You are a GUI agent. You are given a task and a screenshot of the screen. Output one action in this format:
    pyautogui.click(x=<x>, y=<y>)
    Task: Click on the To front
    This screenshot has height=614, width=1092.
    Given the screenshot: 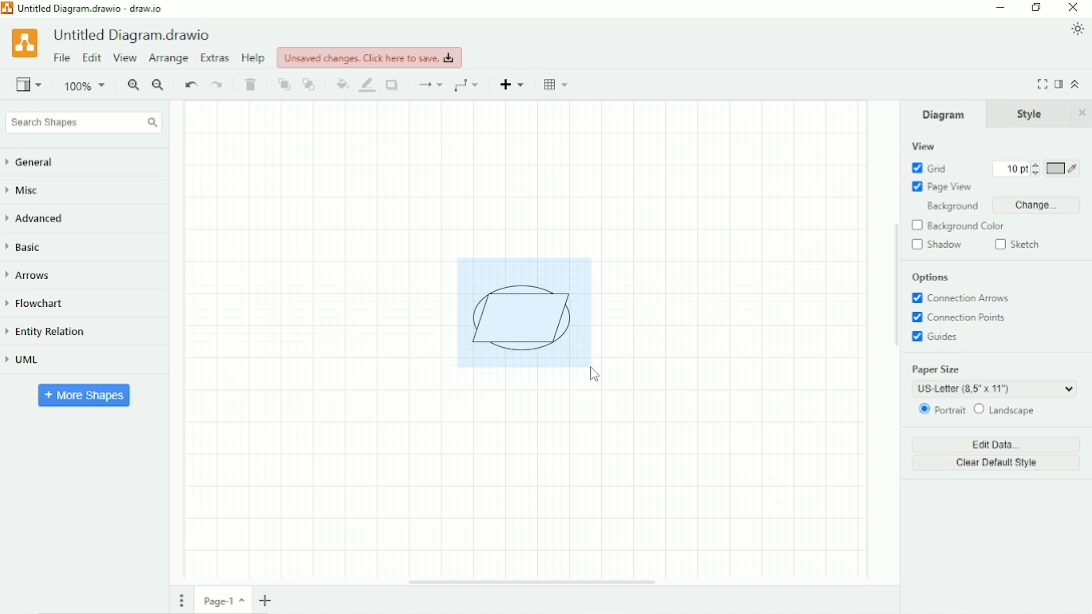 What is the action you would take?
    pyautogui.click(x=284, y=85)
    